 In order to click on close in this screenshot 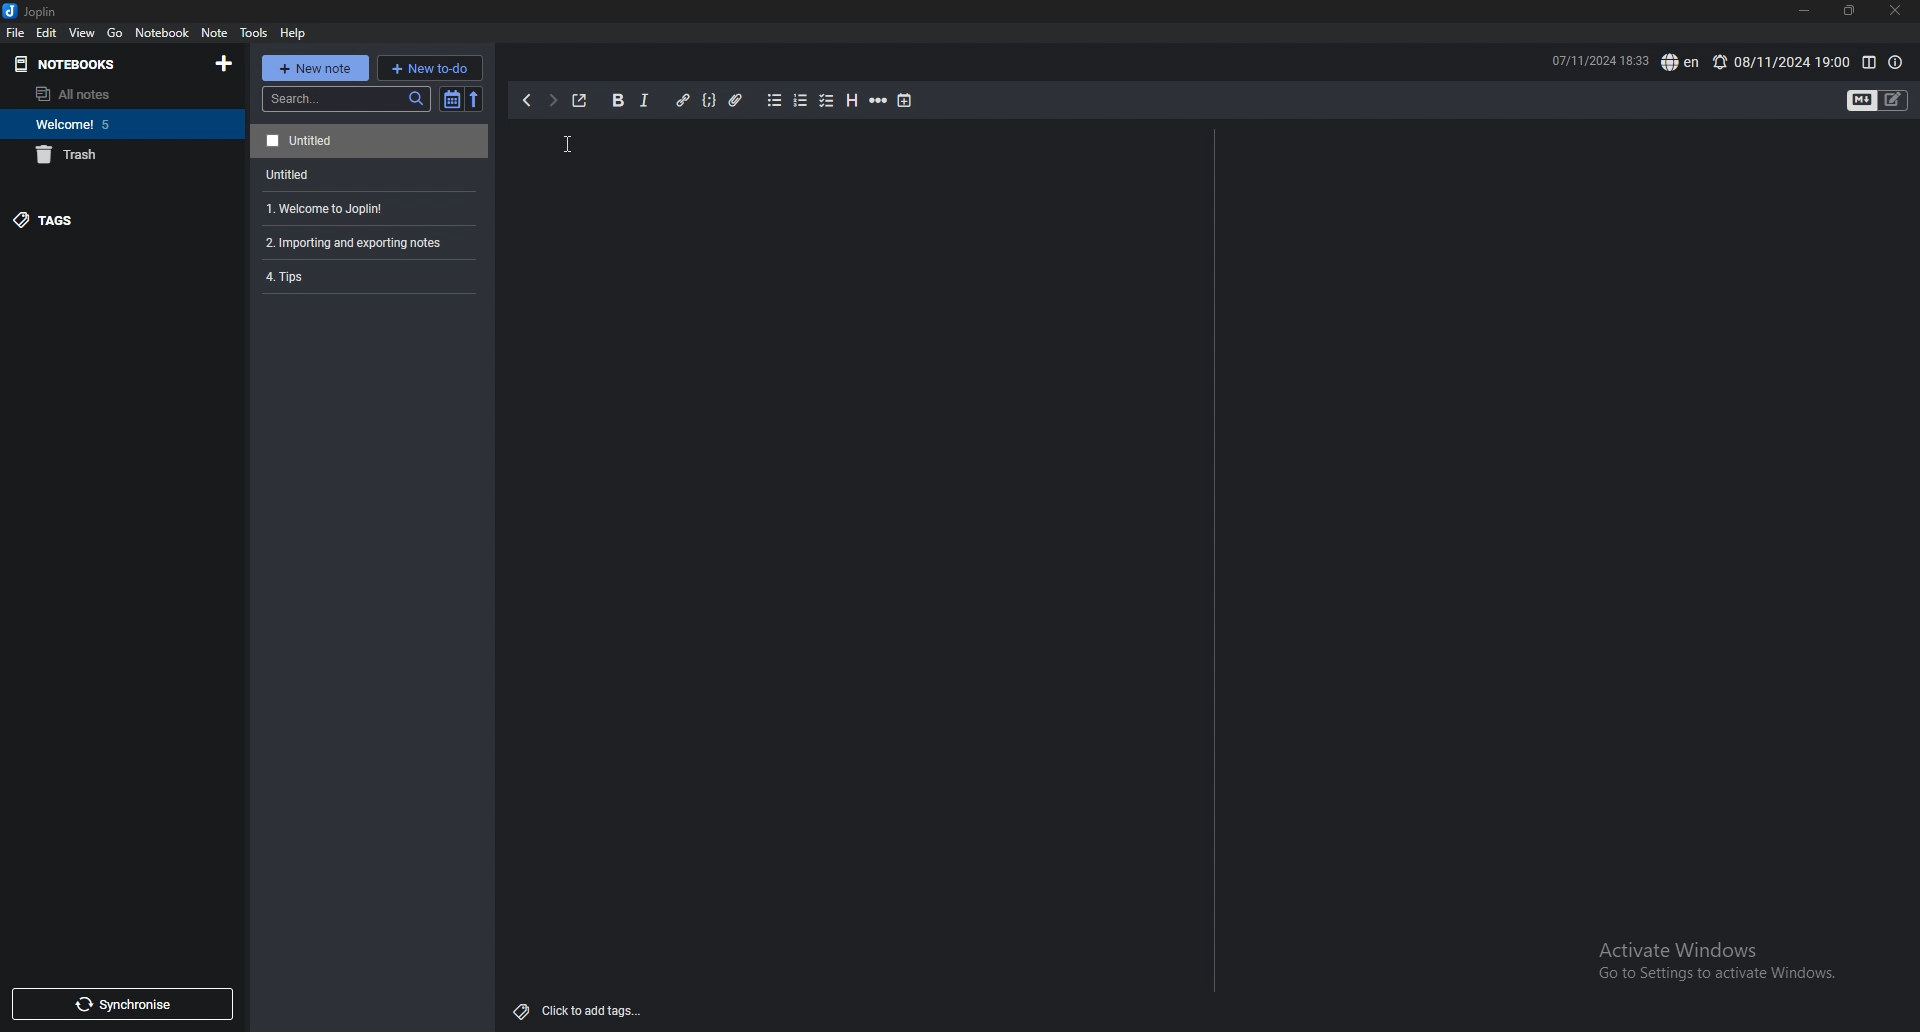, I will do `click(1894, 11)`.